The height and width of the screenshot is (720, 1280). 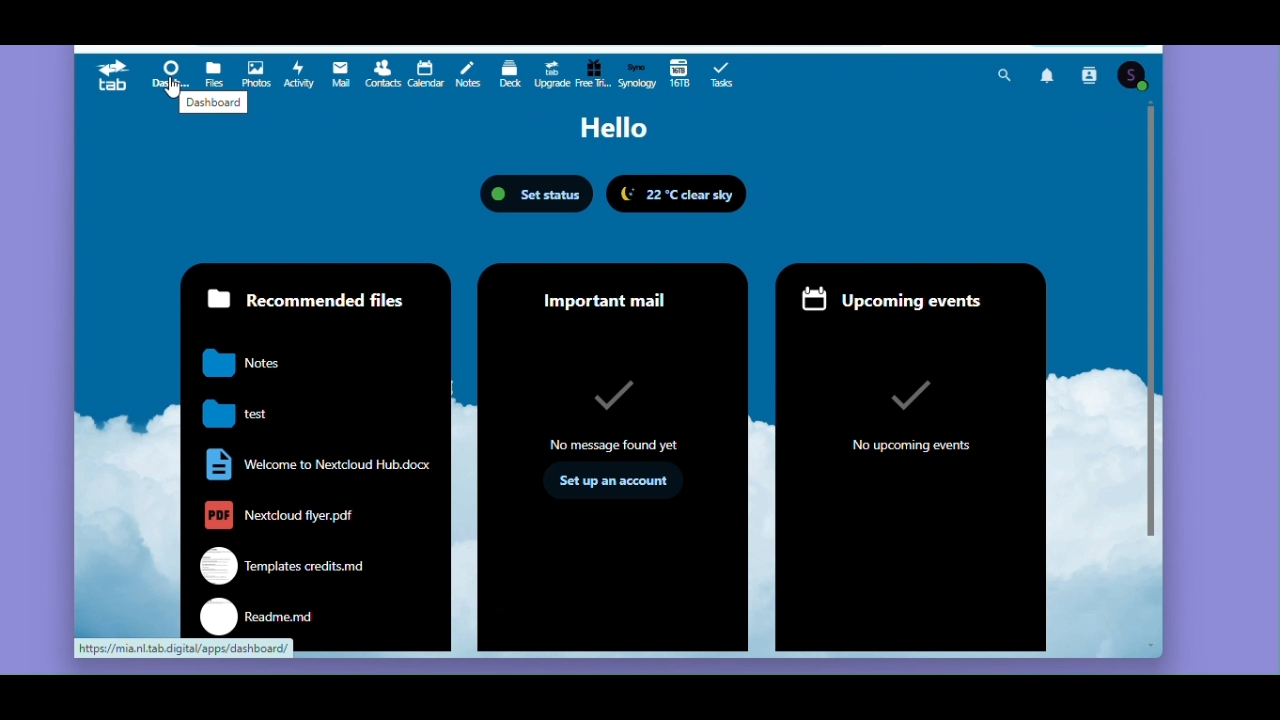 I want to click on Mail, so click(x=337, y=76).